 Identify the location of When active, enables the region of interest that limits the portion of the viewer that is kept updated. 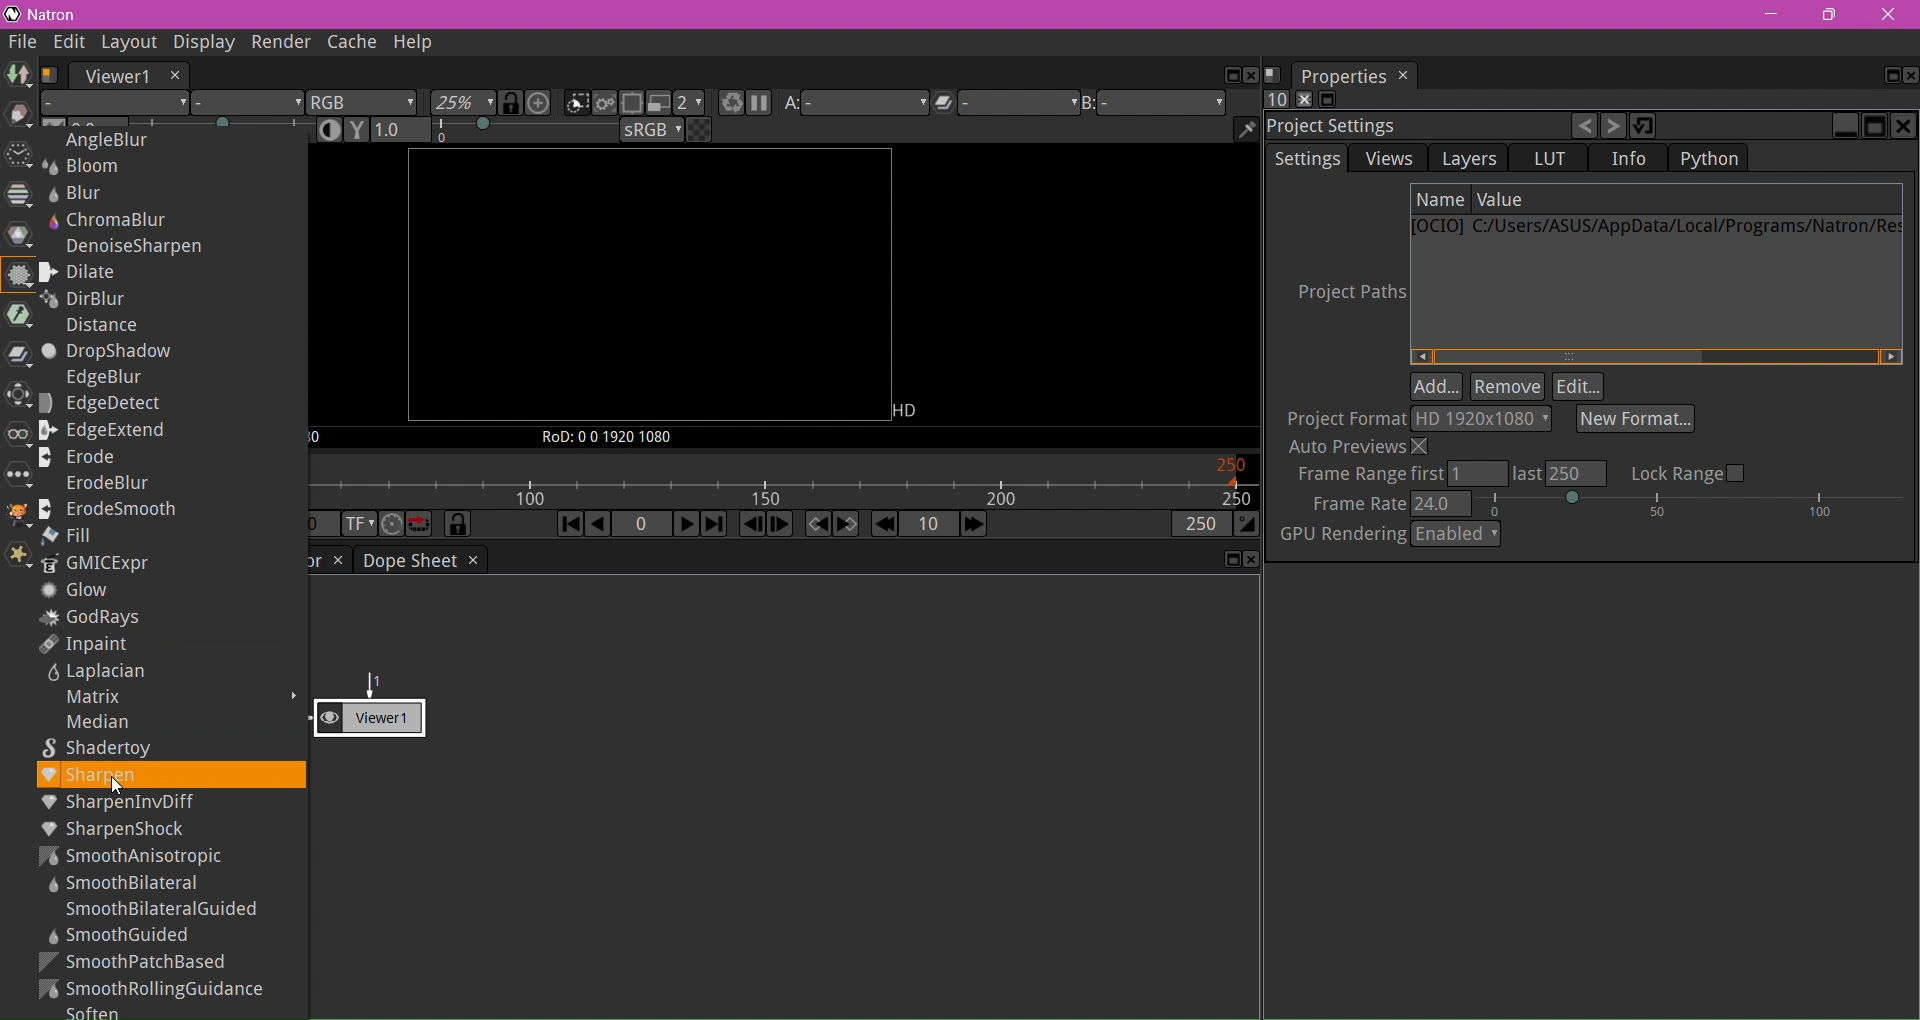
(632, 105).